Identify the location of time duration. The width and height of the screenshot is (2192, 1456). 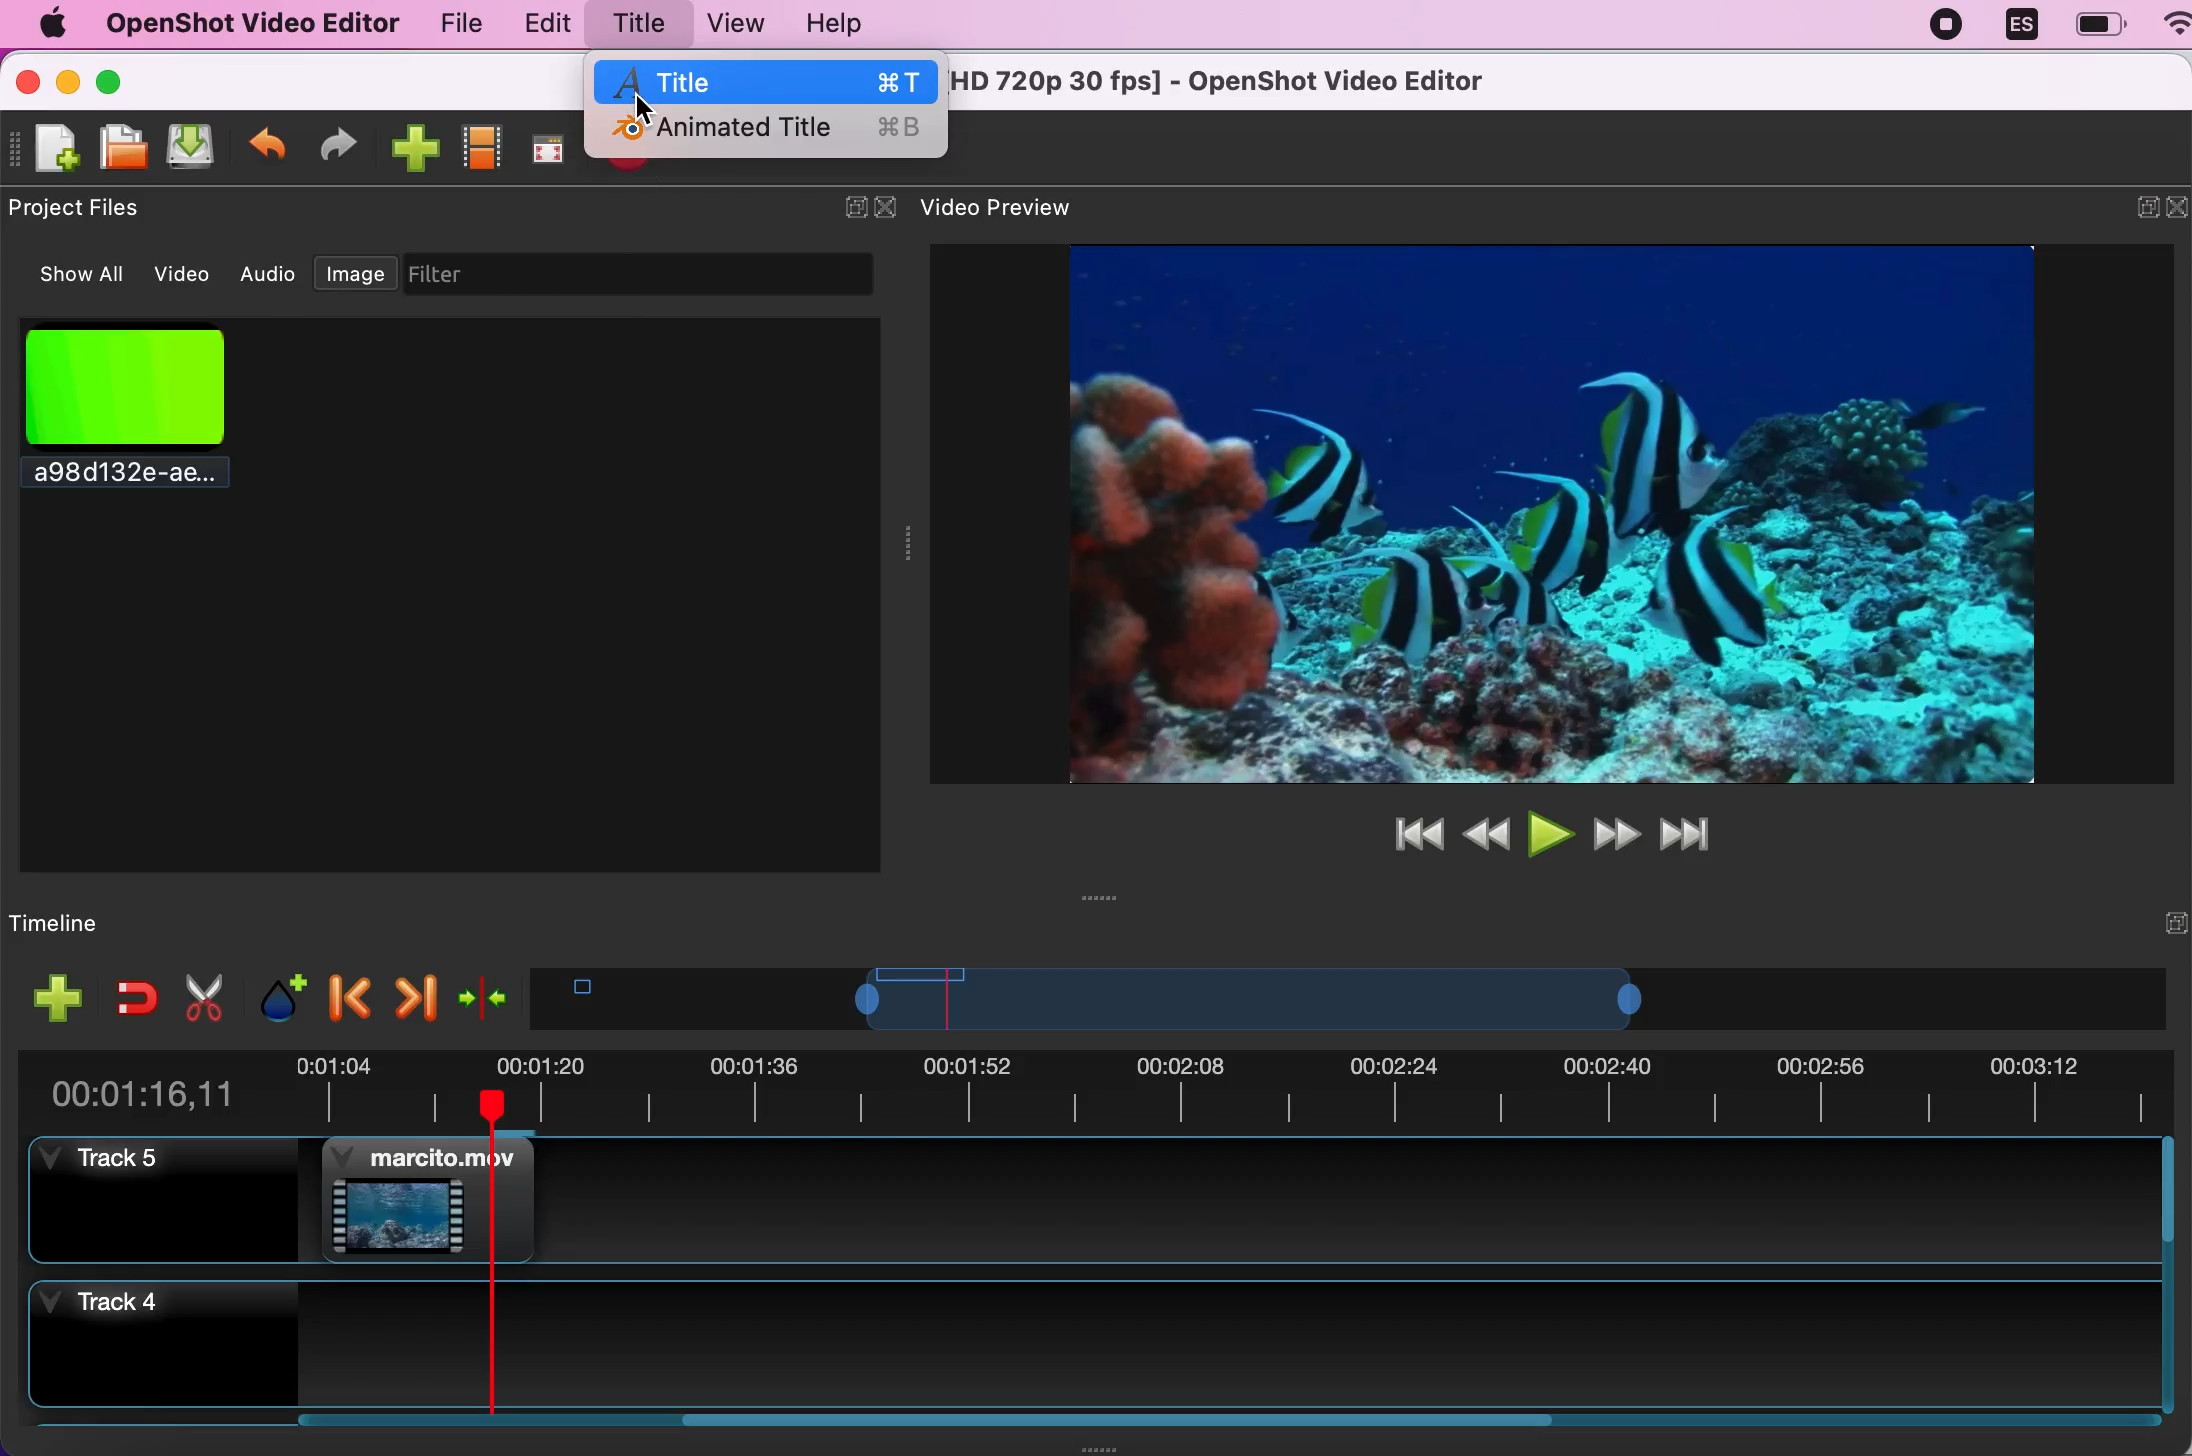
(1099, 1086).